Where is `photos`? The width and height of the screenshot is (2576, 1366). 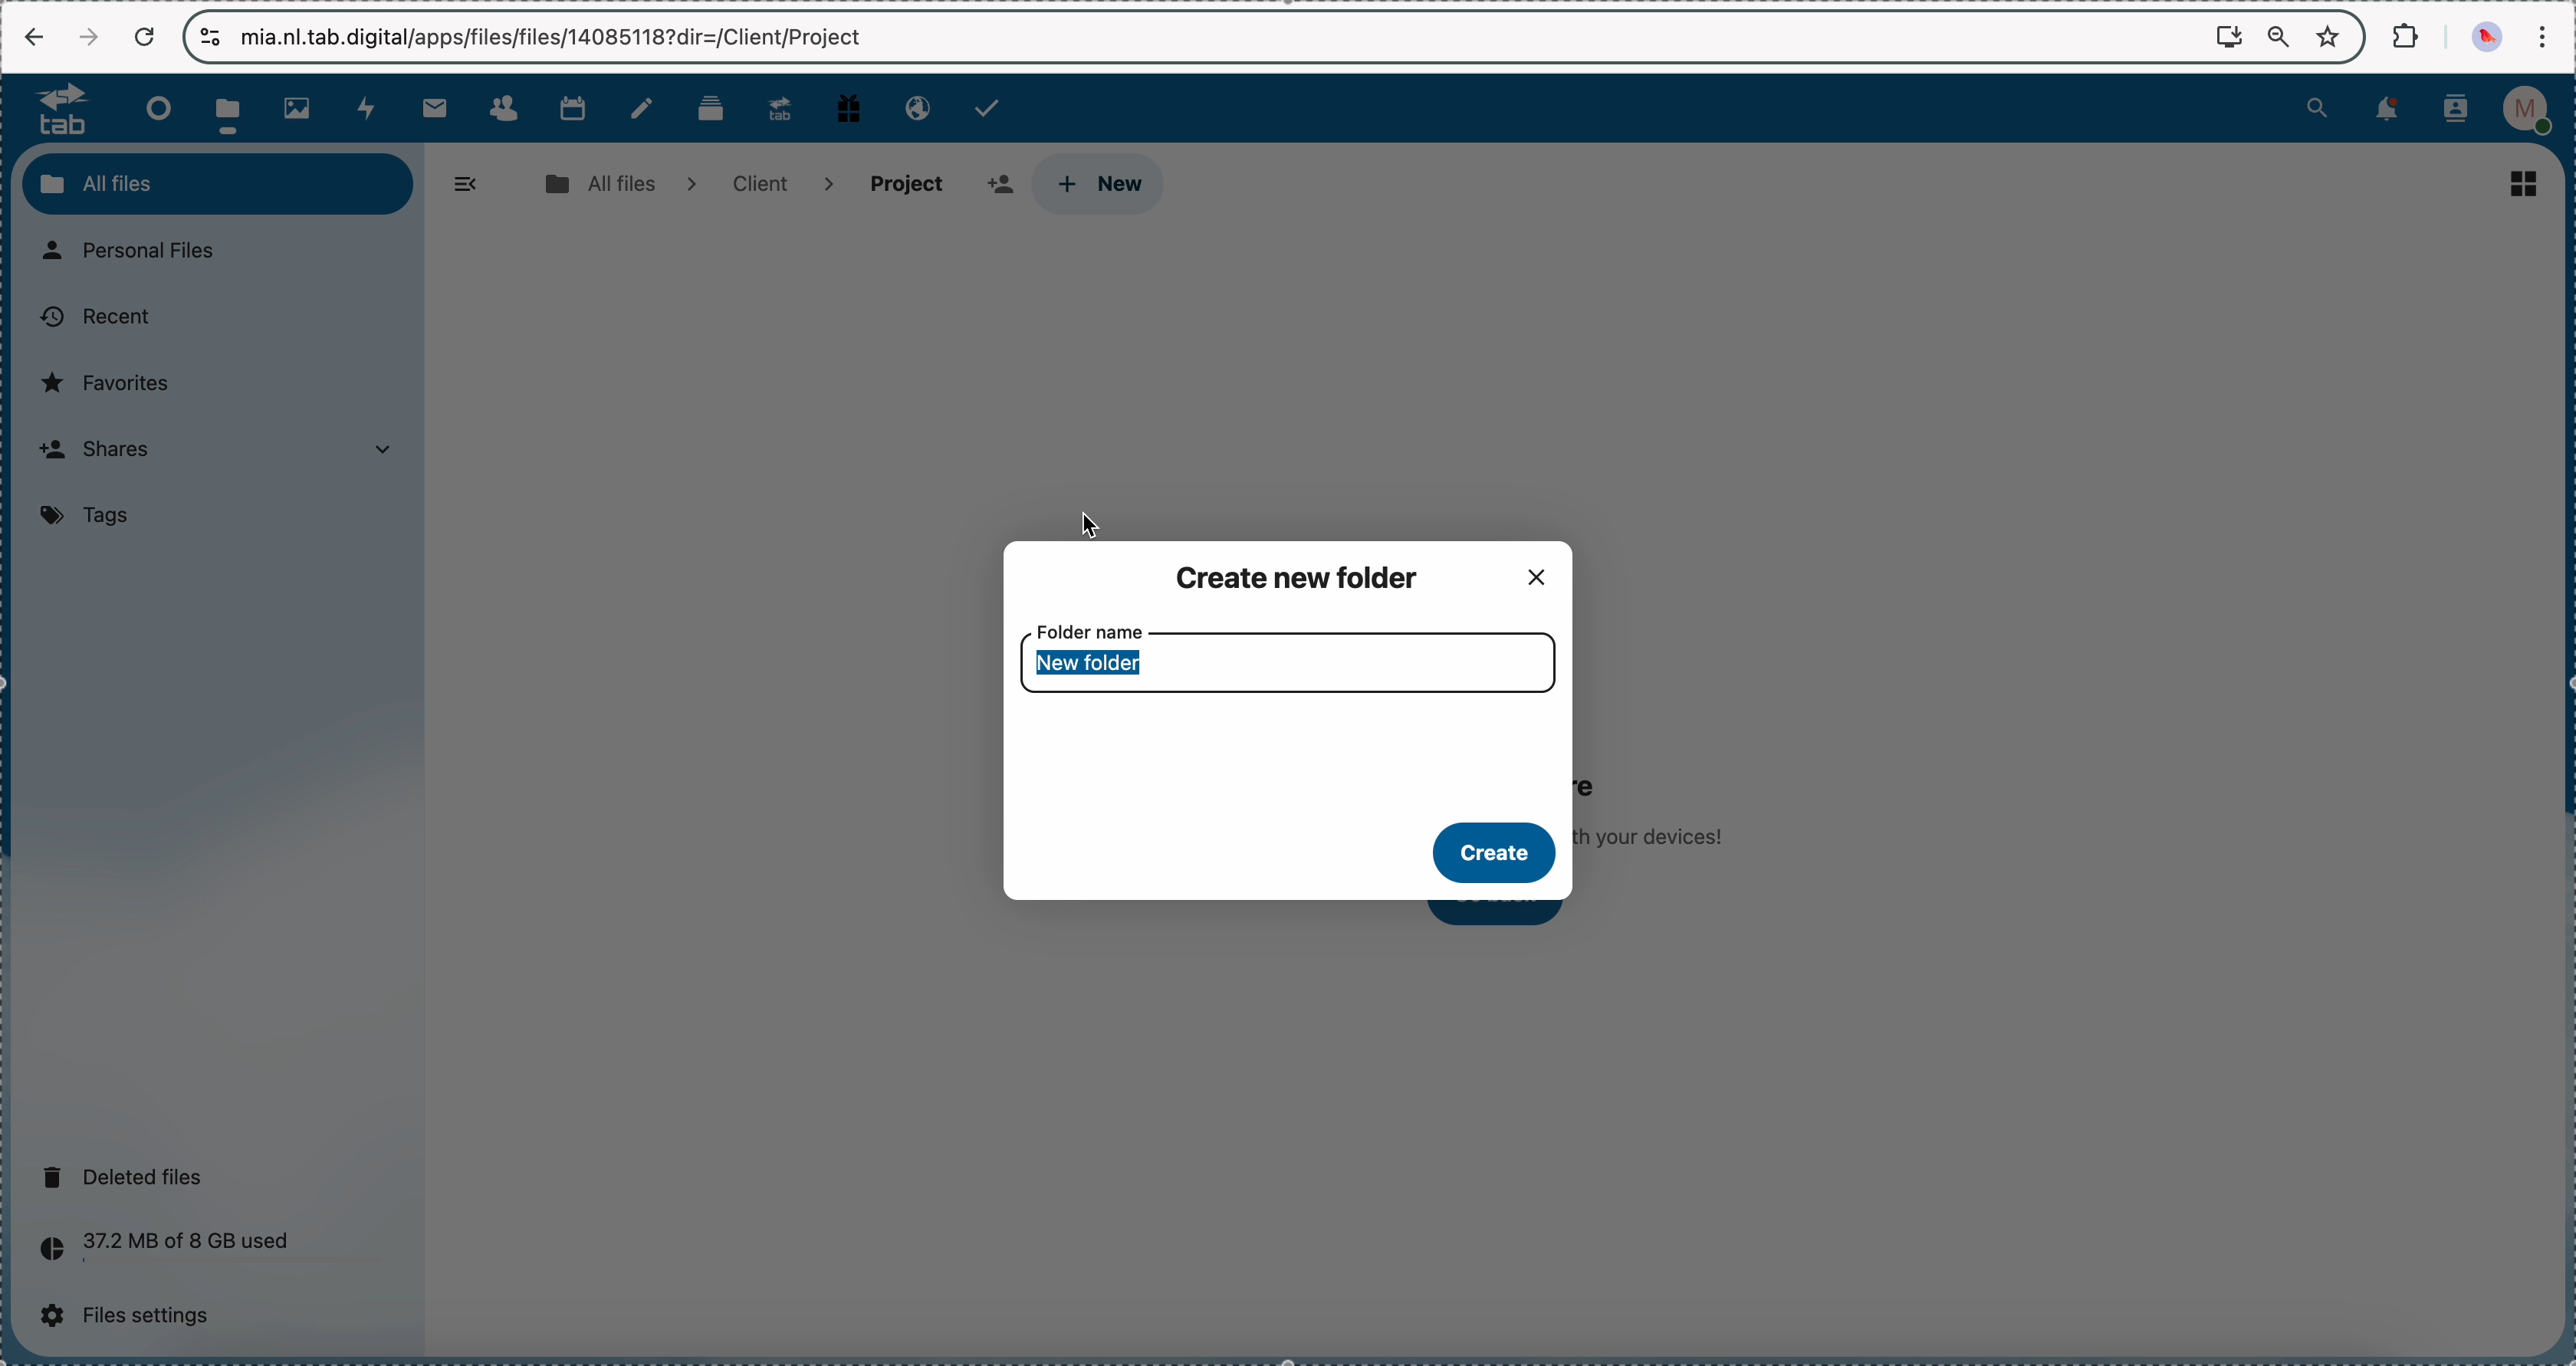
photos is located at coordinates (303, 109).